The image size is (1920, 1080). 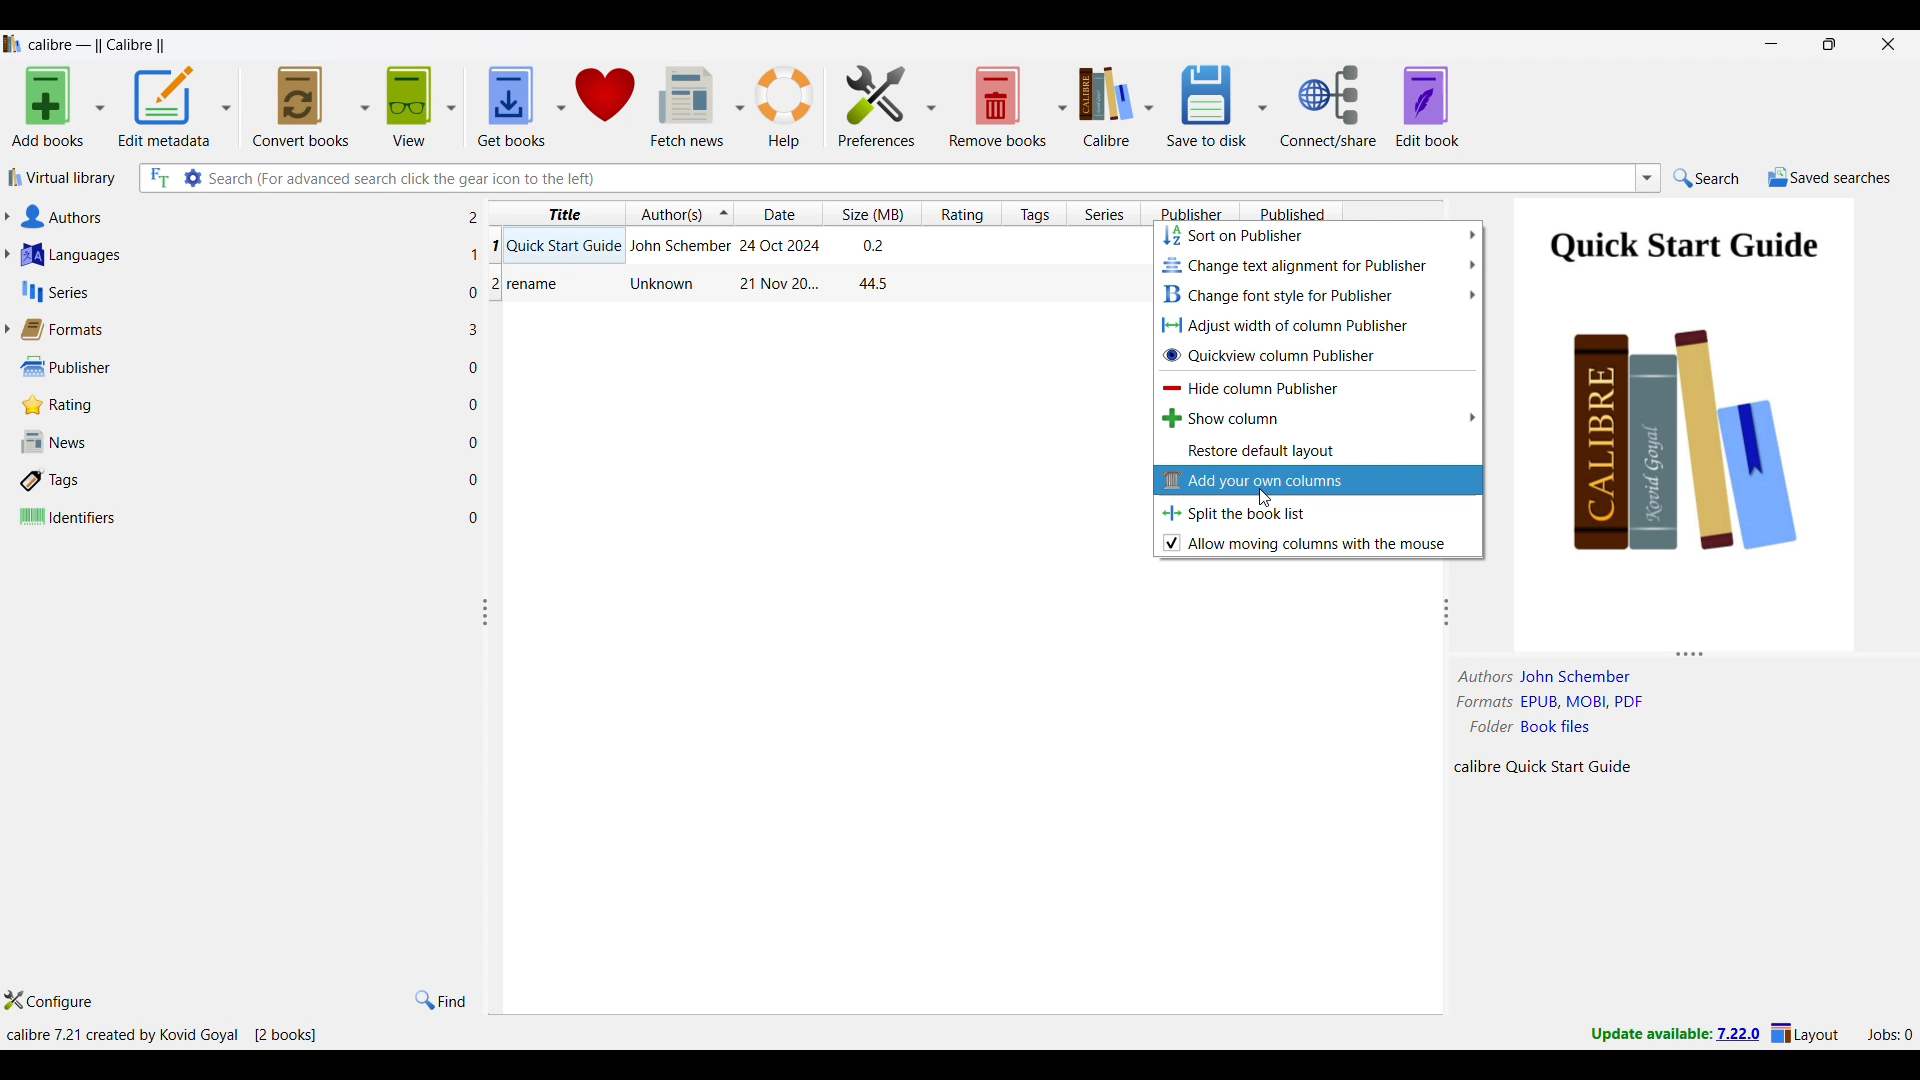 I want to click on Series, so click(x=239, y=291).